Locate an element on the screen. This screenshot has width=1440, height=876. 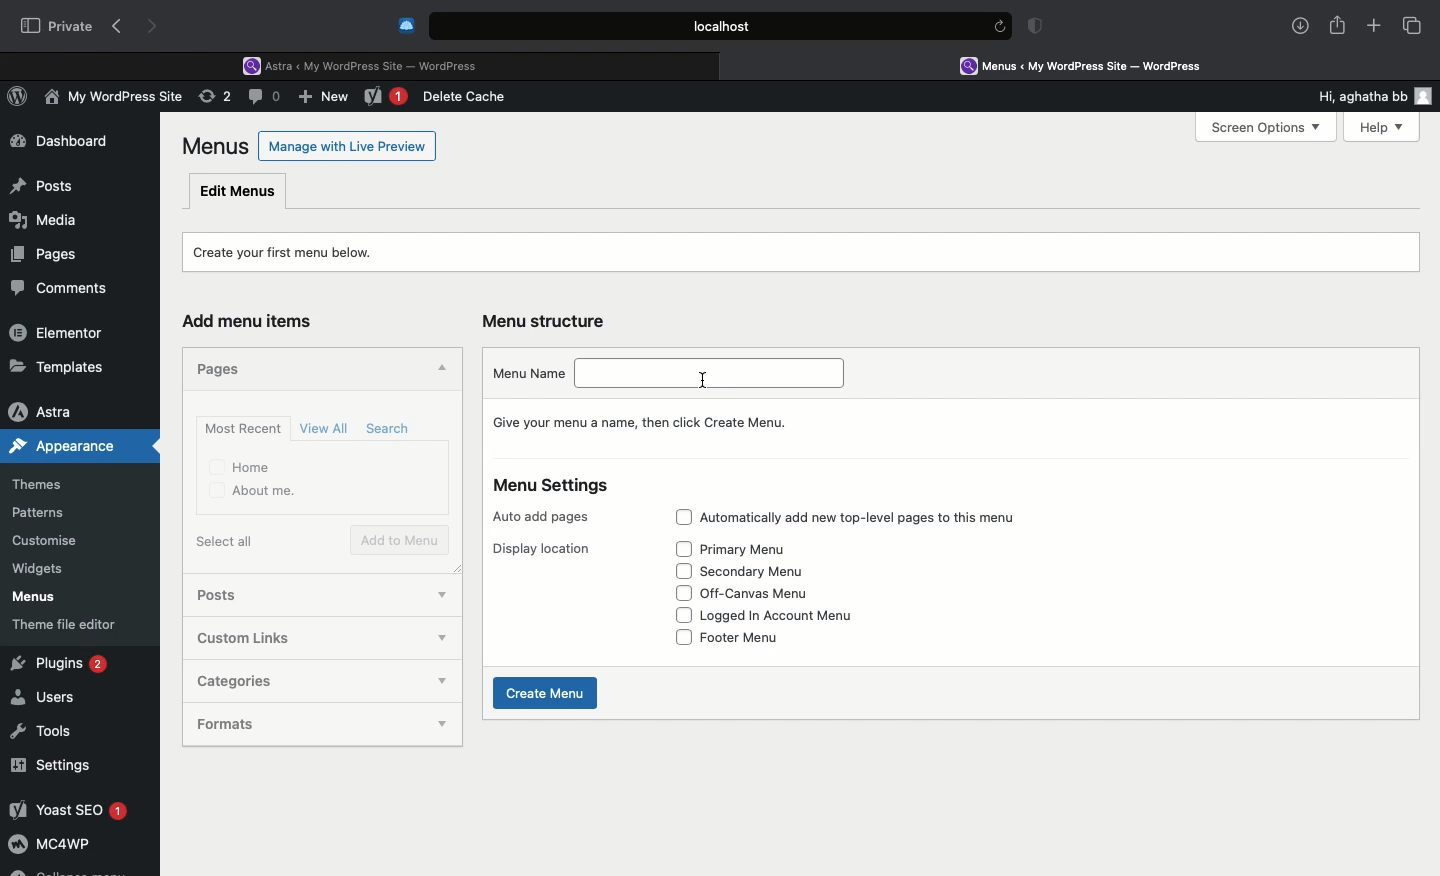
Add to menu is located at coordinates (402, 541).